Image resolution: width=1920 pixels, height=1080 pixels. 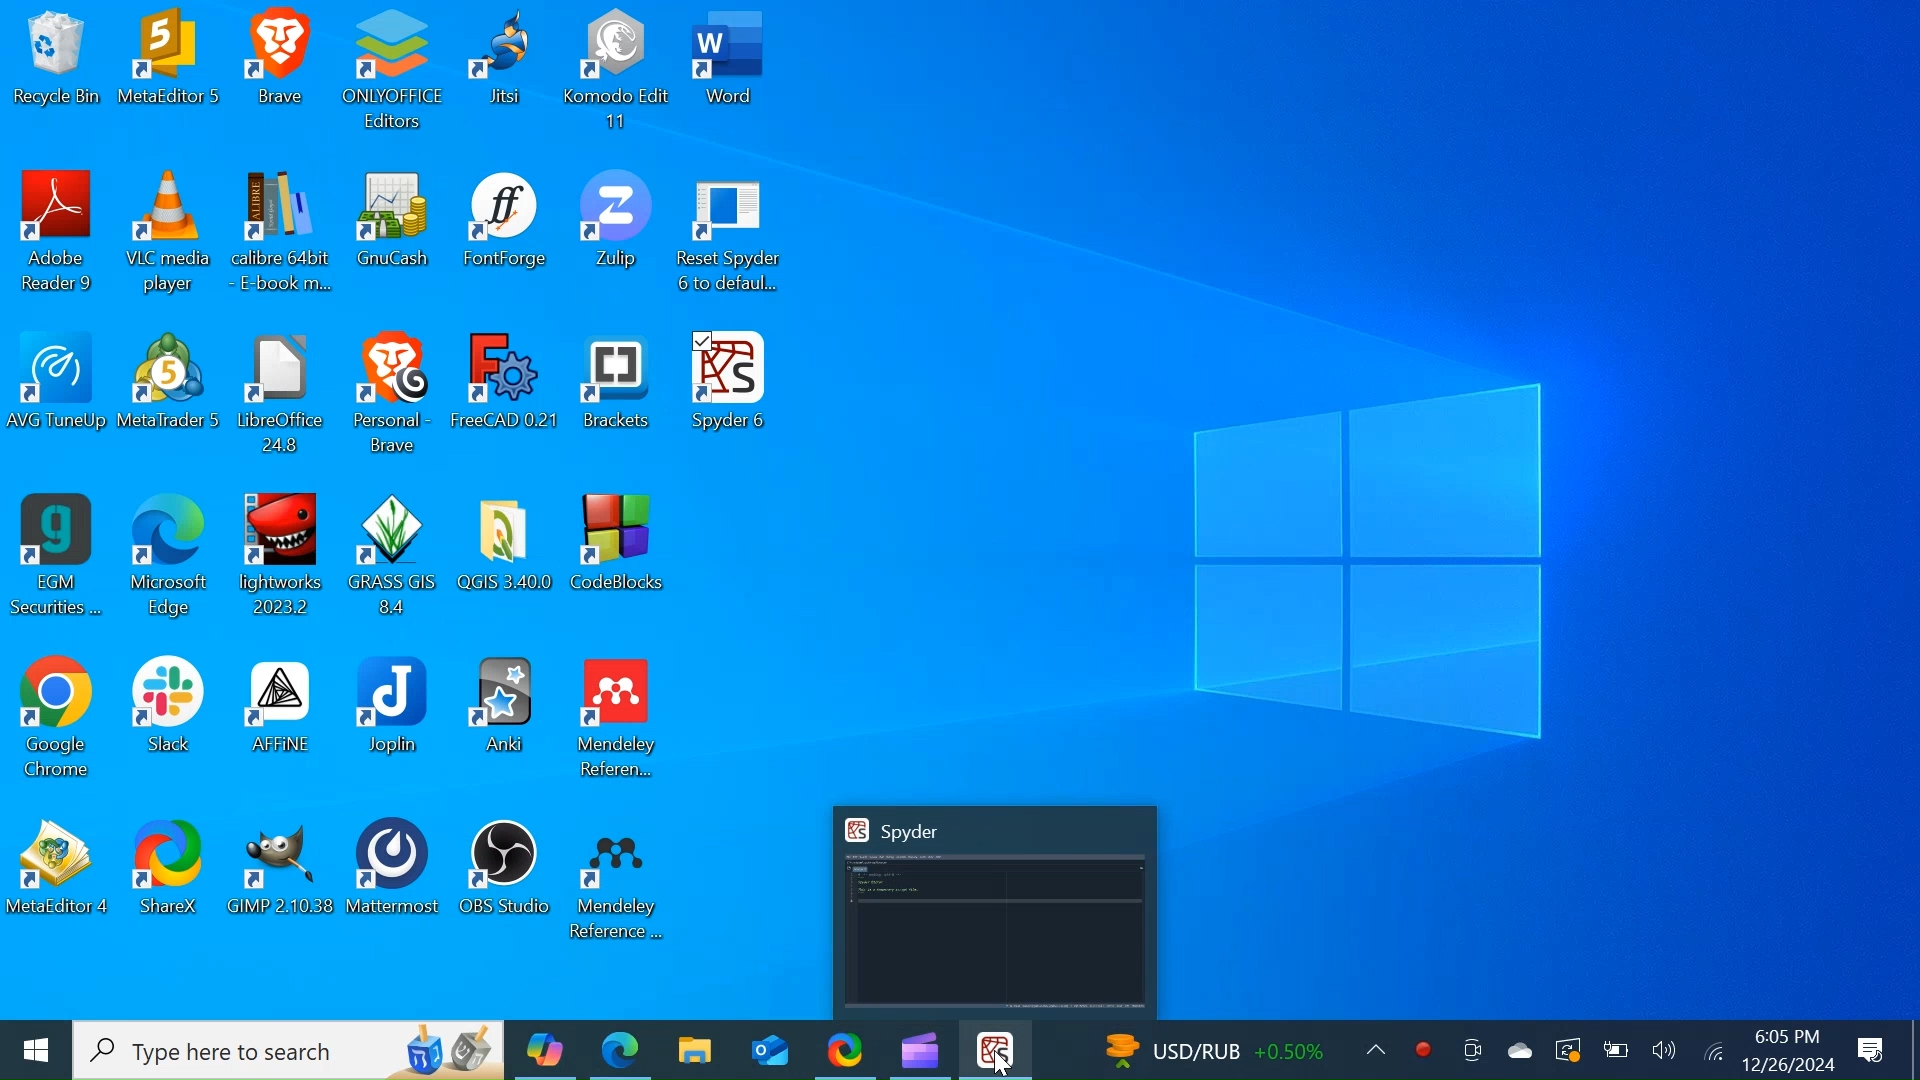 I want to click on Calibre Desktop Icon, so click(x=284, y=235).